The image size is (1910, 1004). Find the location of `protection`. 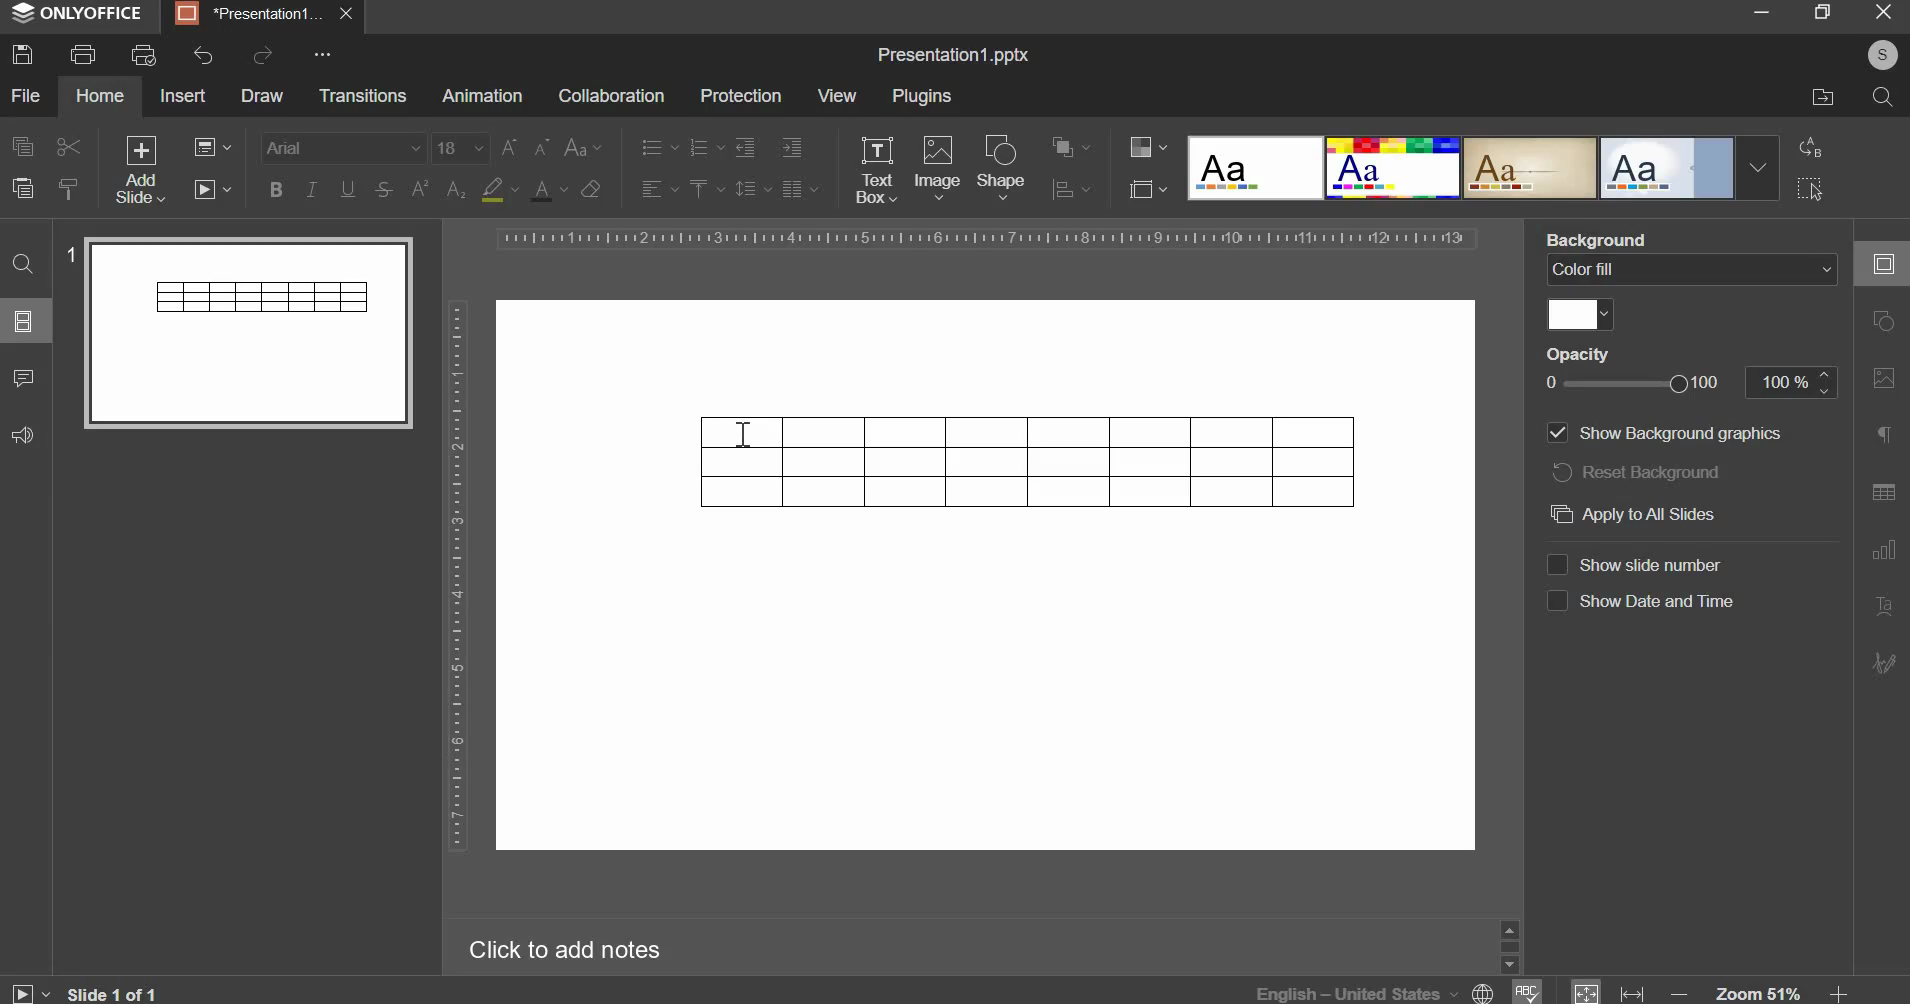

protection is located at coordinates (740, 96).